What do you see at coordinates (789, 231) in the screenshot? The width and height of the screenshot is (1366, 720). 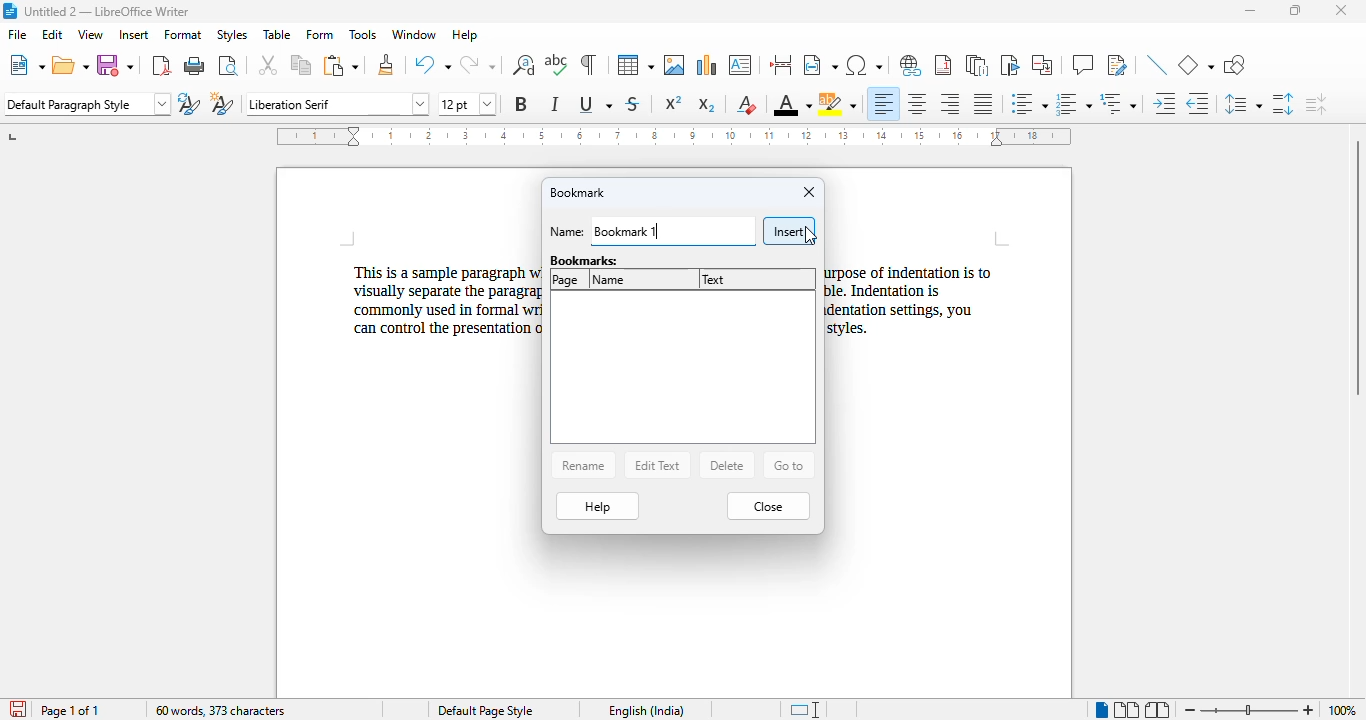 I see `insert` at bounding box center [789, 231].